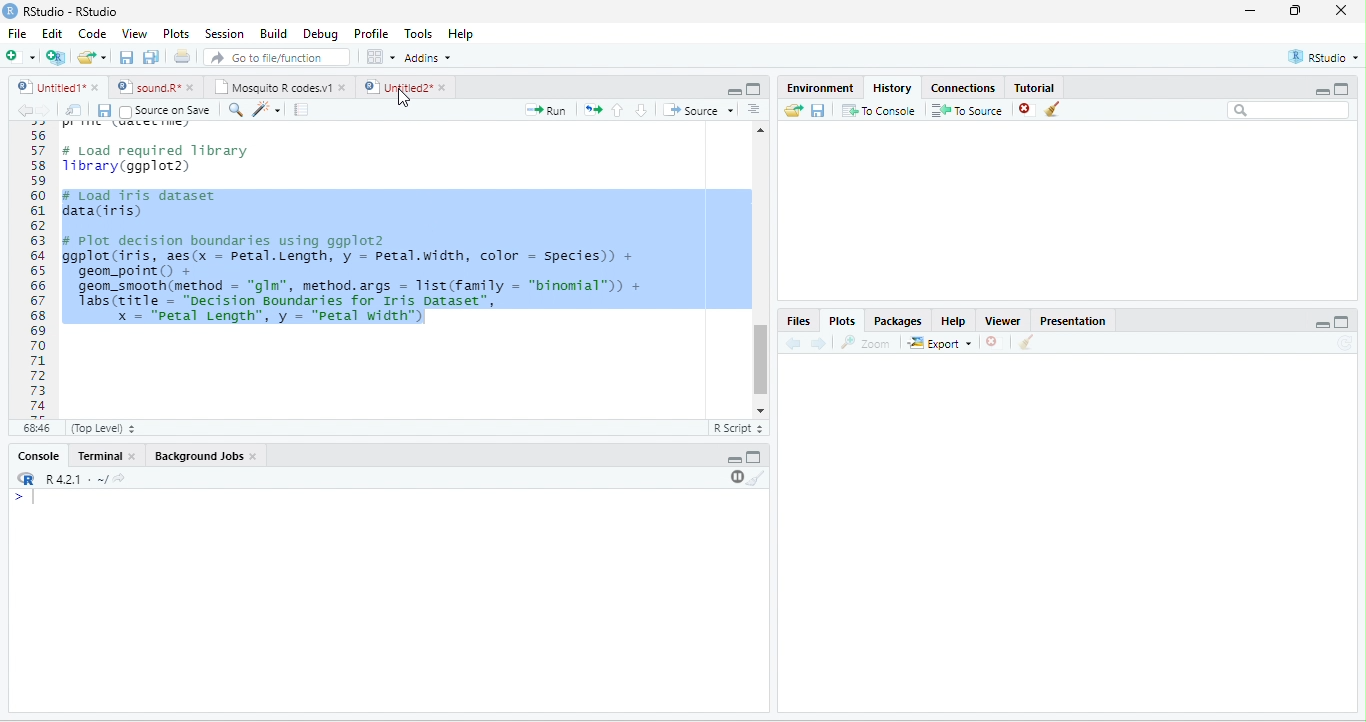  I want to click on # Load iris dataset data(iris), so click(138, 202).